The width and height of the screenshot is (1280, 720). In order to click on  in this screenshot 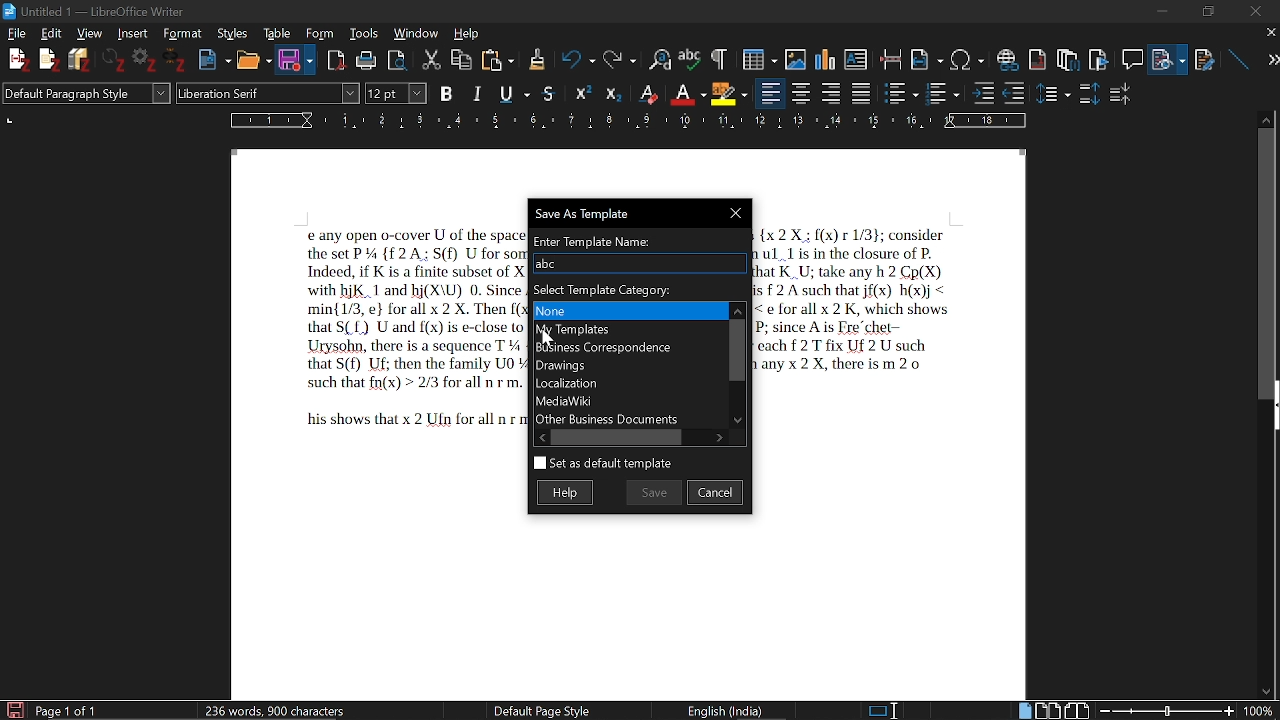, I will do `click(1055, 93)`.